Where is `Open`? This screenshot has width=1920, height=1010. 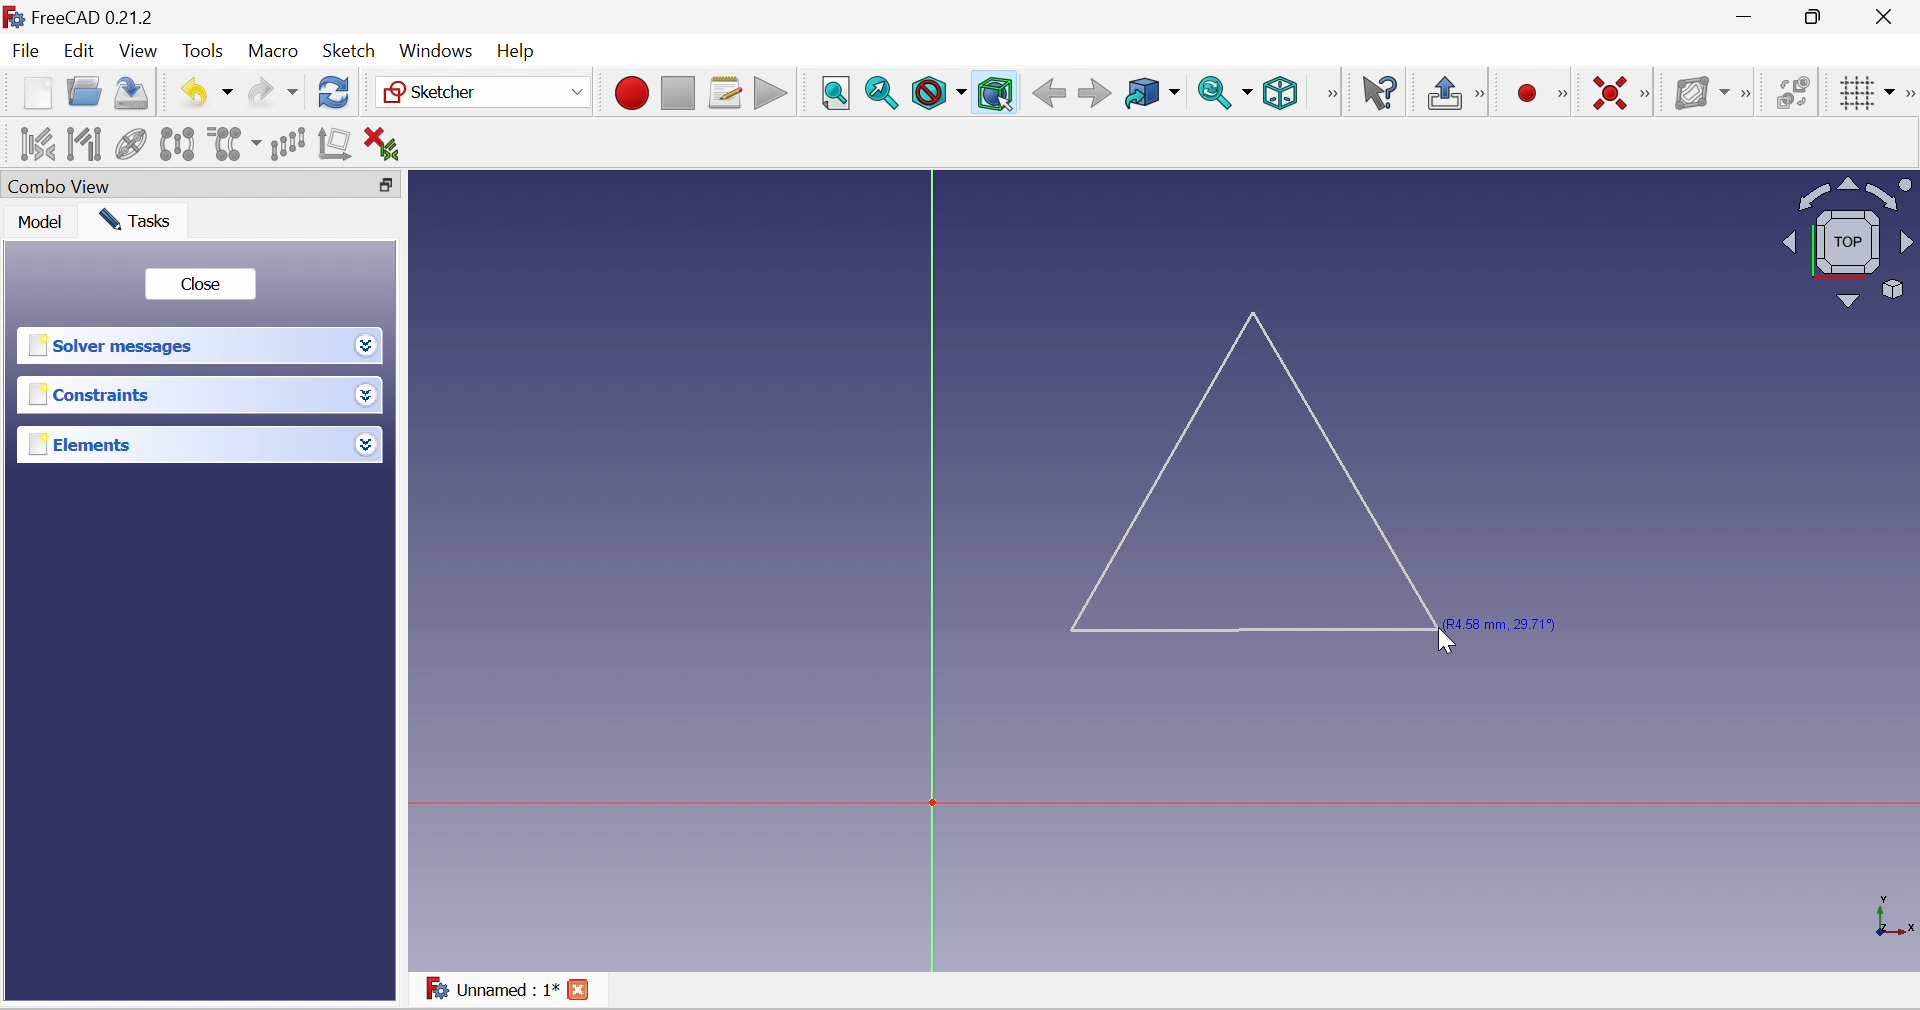 Open is located at coordinates (85, 94).